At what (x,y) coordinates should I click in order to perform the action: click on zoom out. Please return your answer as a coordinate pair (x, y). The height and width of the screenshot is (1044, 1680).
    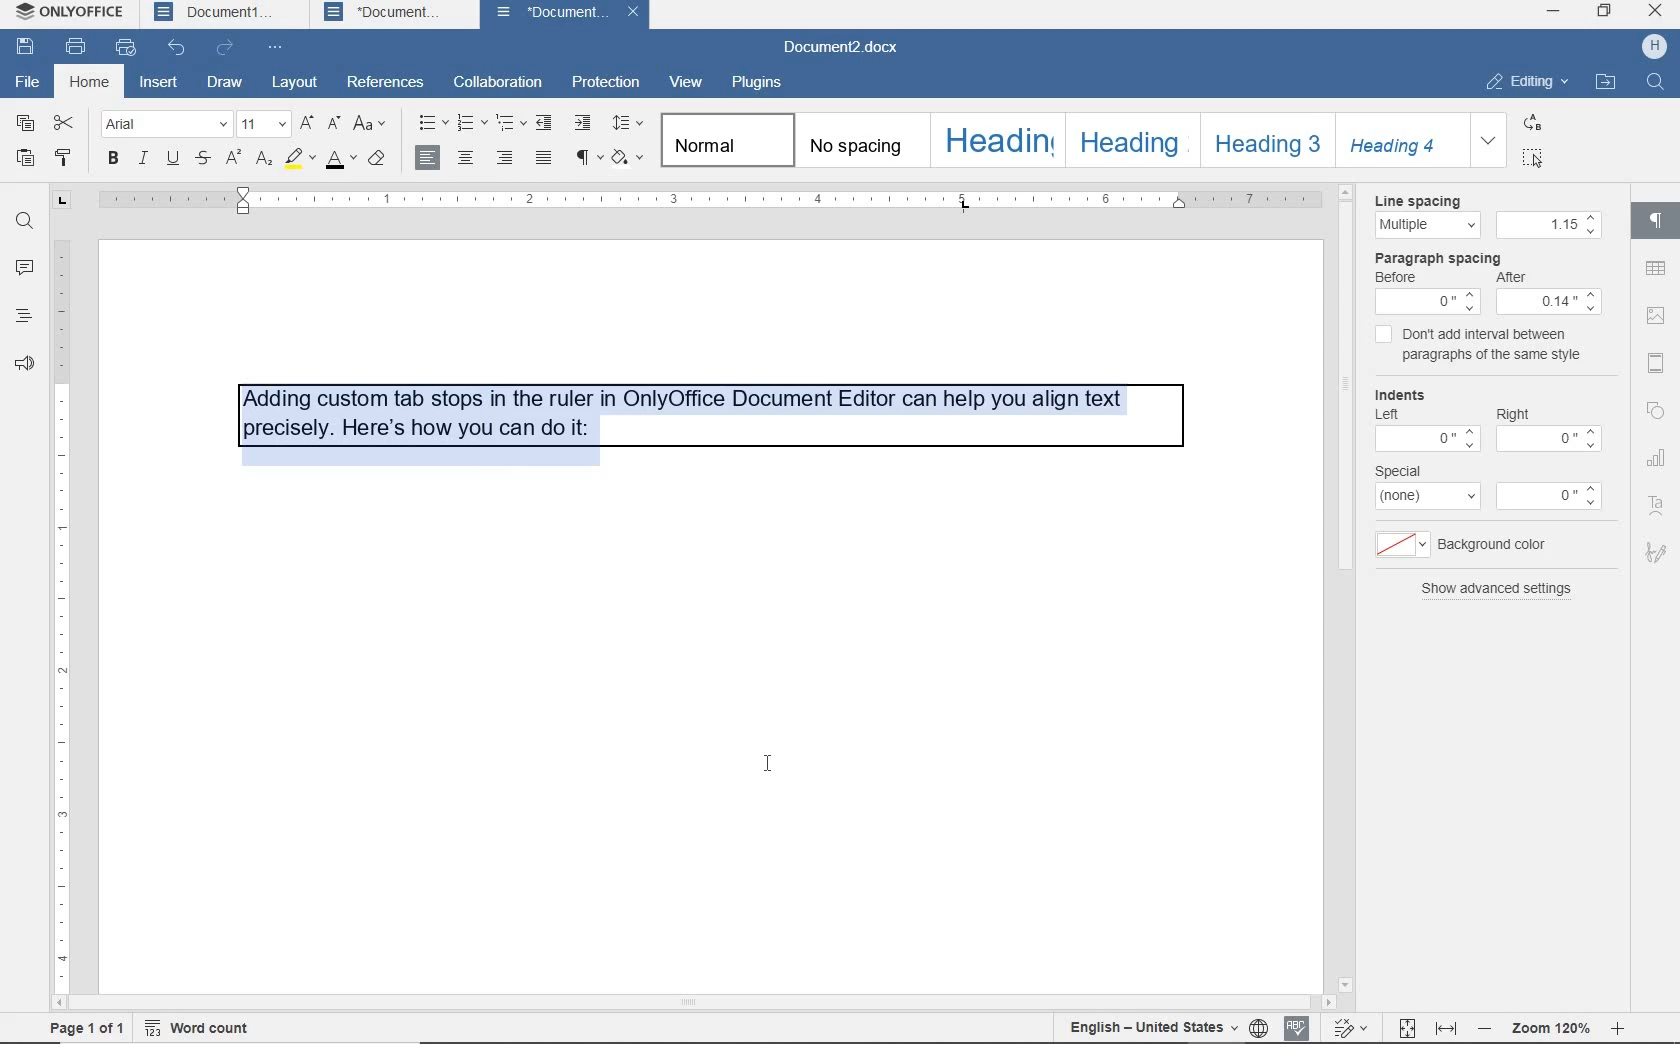
    Looking at the image, I should click on (1484, 1031).